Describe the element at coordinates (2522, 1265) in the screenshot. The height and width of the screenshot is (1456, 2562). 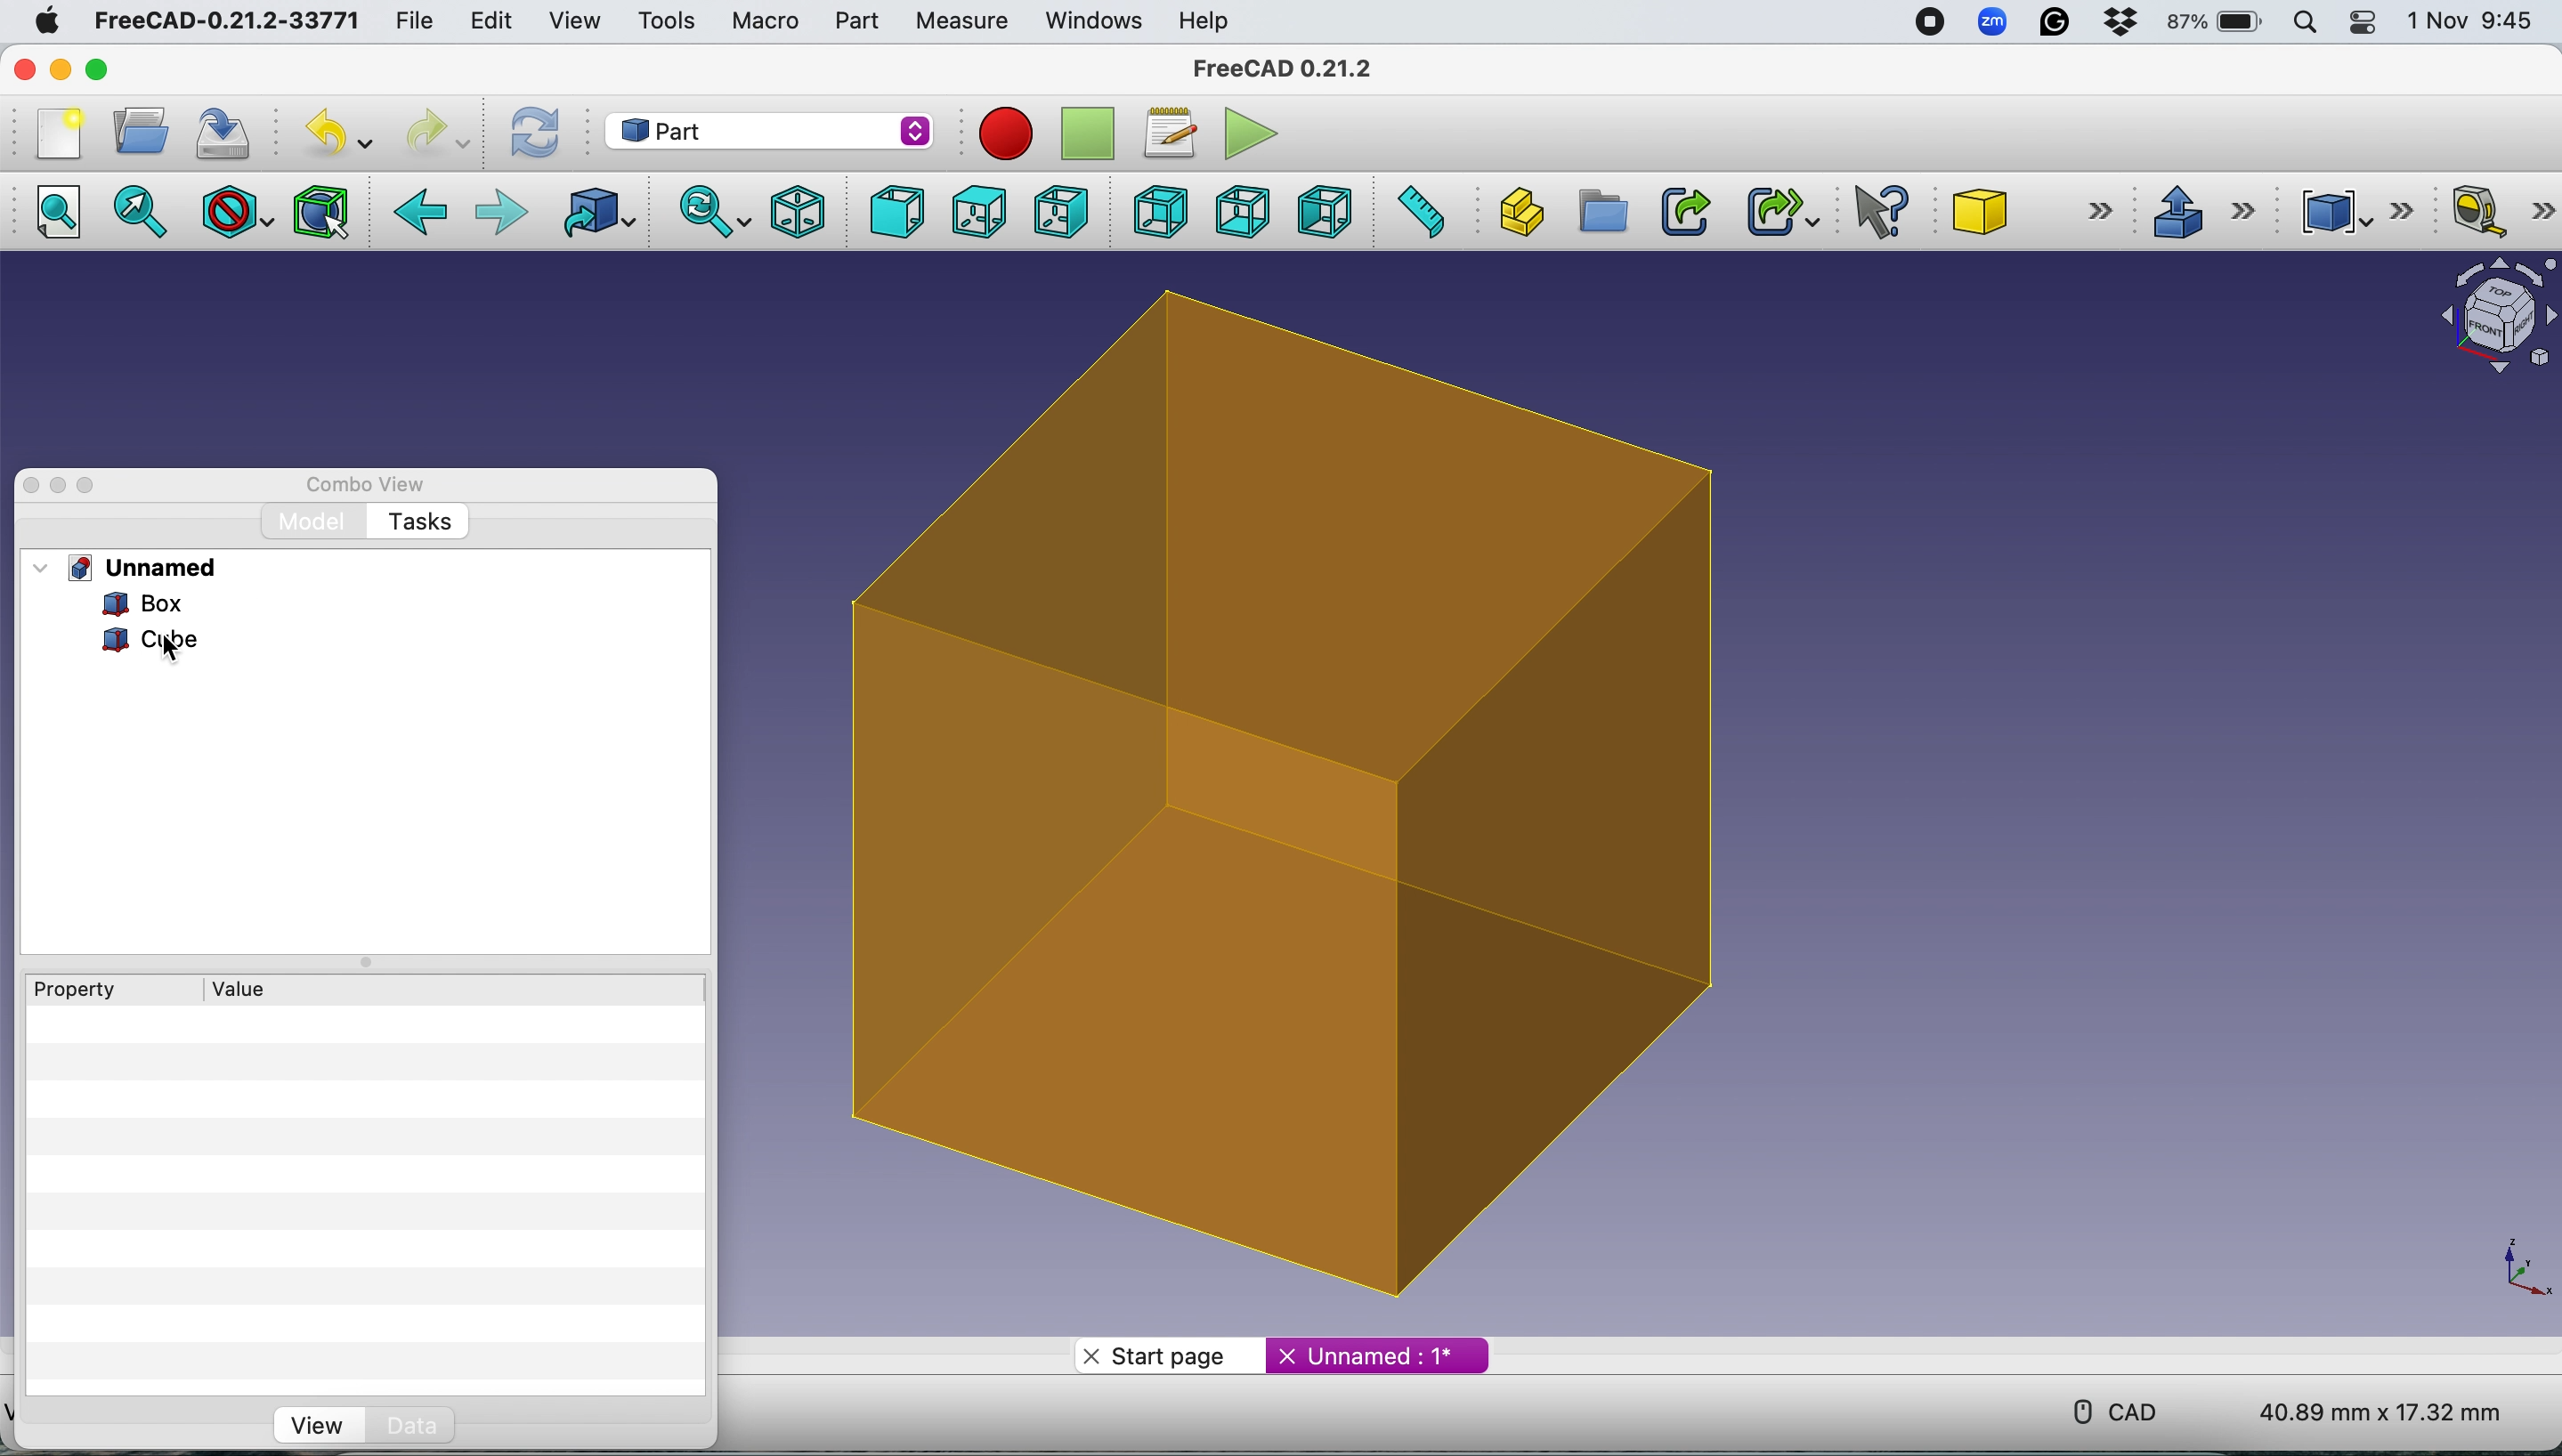
I see `x-y plane` at that location.